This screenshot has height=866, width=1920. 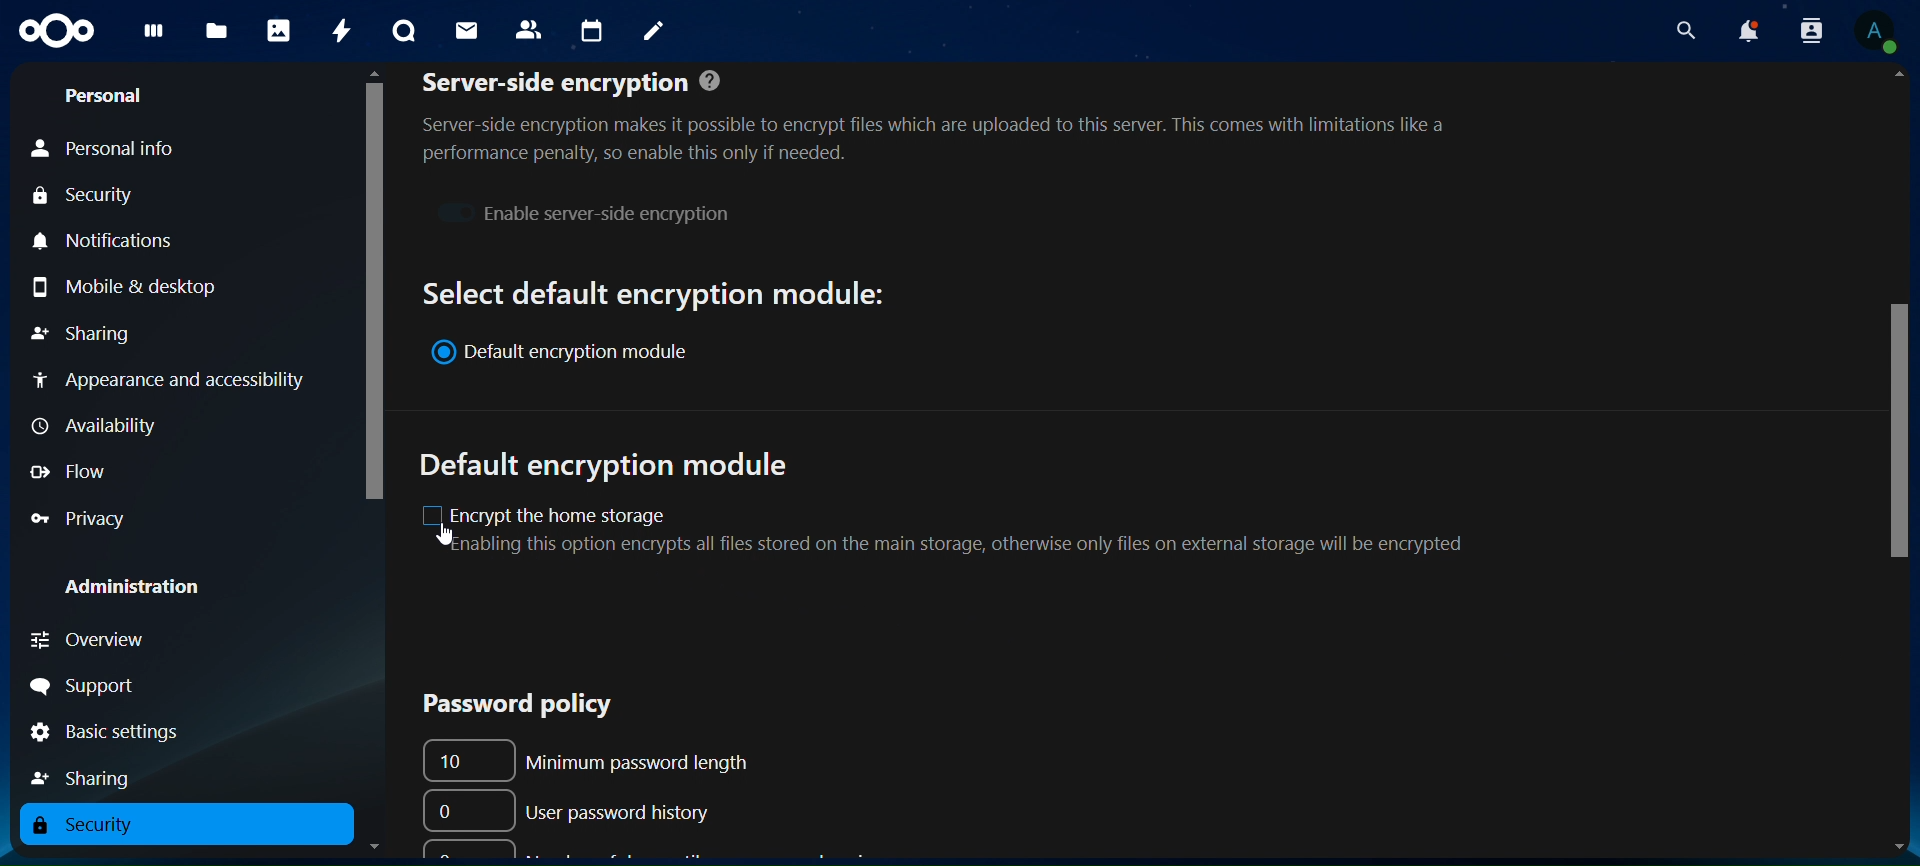 I want to click on mobile & desktop, so click(x=134, y=286).